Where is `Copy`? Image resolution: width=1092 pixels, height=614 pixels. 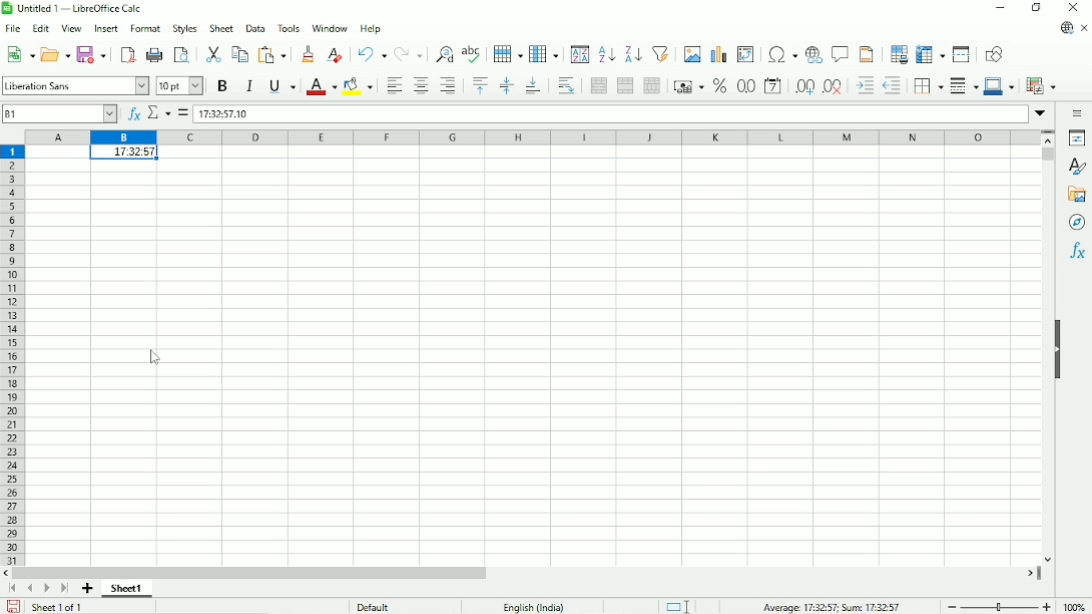
Copy is located at coordinates (240, 53).